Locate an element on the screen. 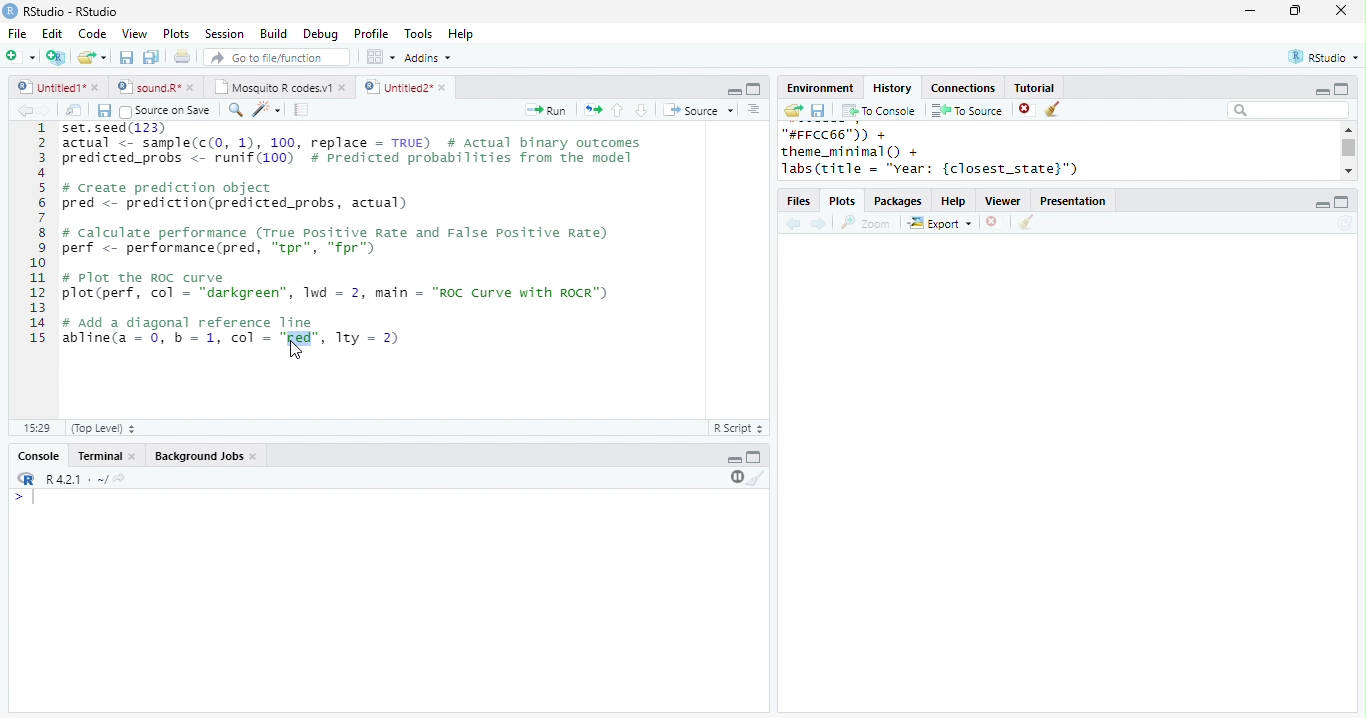  show in new window is located at coordinates (75, 110).